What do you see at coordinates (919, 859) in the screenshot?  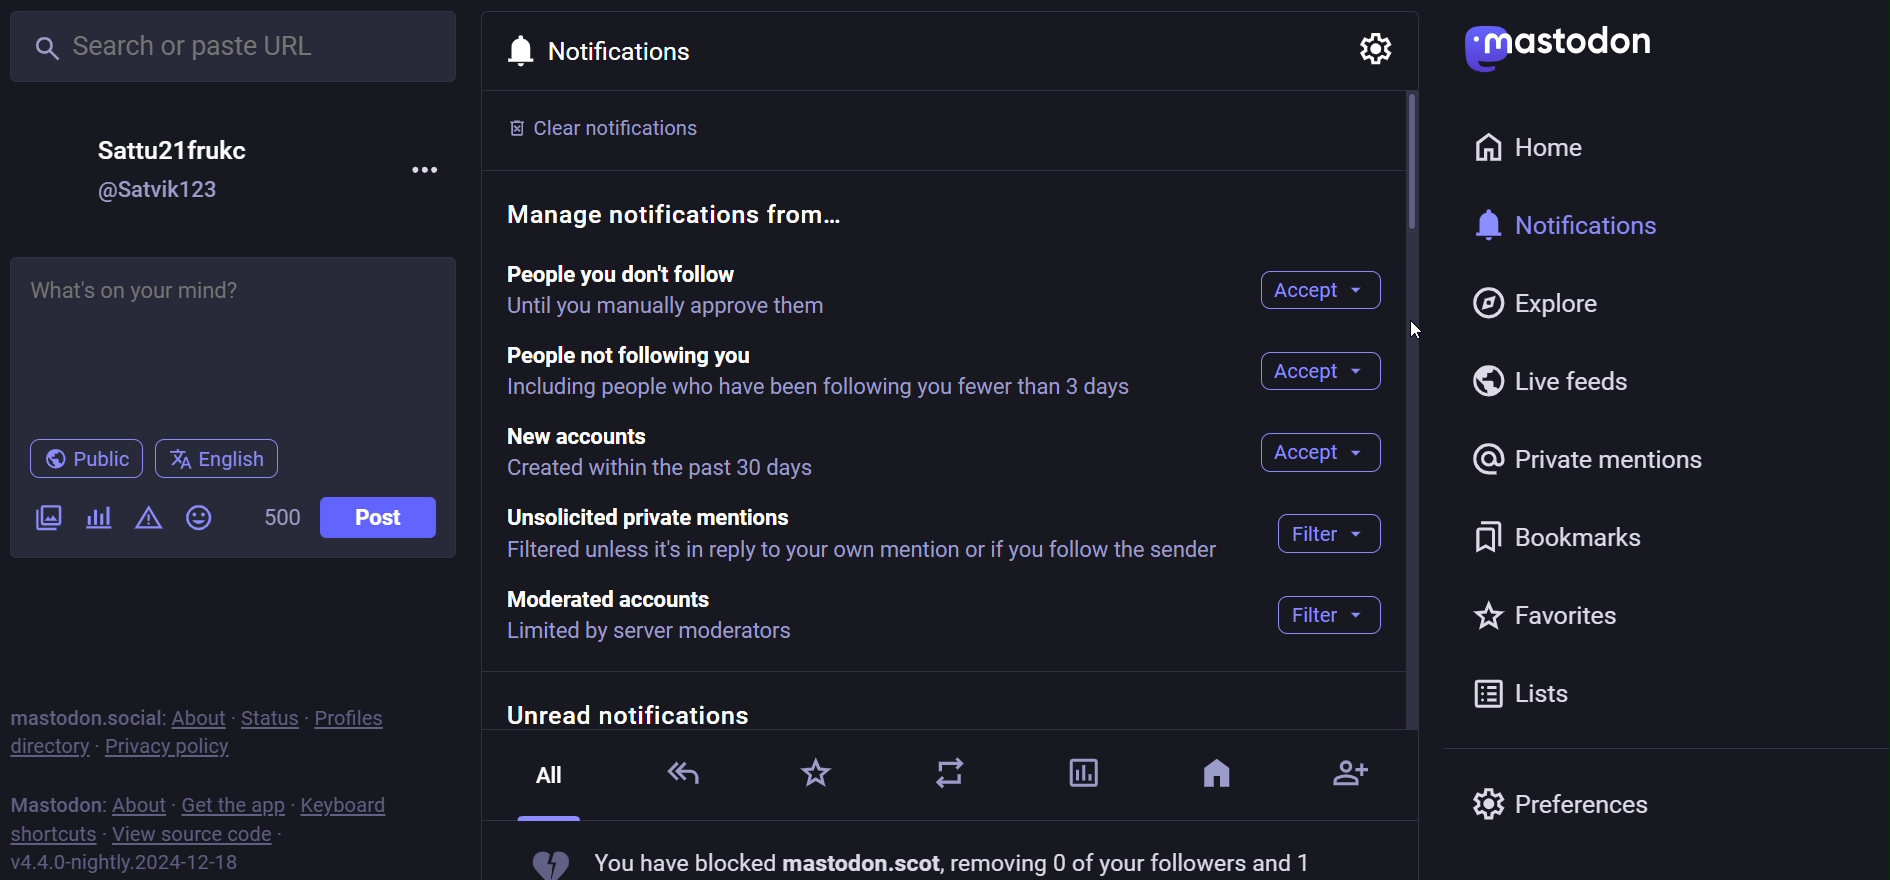 I see ` You have blocked mastodon.scot, removing 0 of your followers and 1` at bounding box center [919, 859].